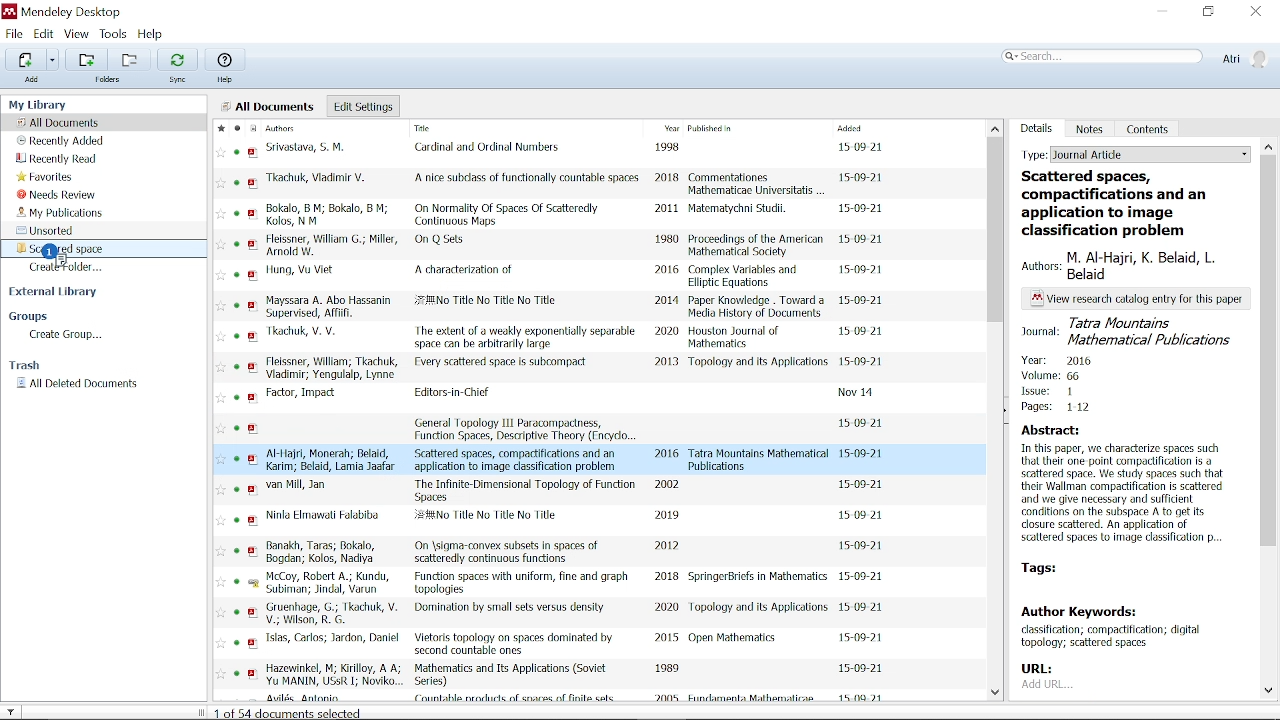 The height and width of the screenshot is (720, 1280). What do you see at coordinates (1124, 629) in the screenshot?
I see `author keywords` at bounding box center [1124, 629].